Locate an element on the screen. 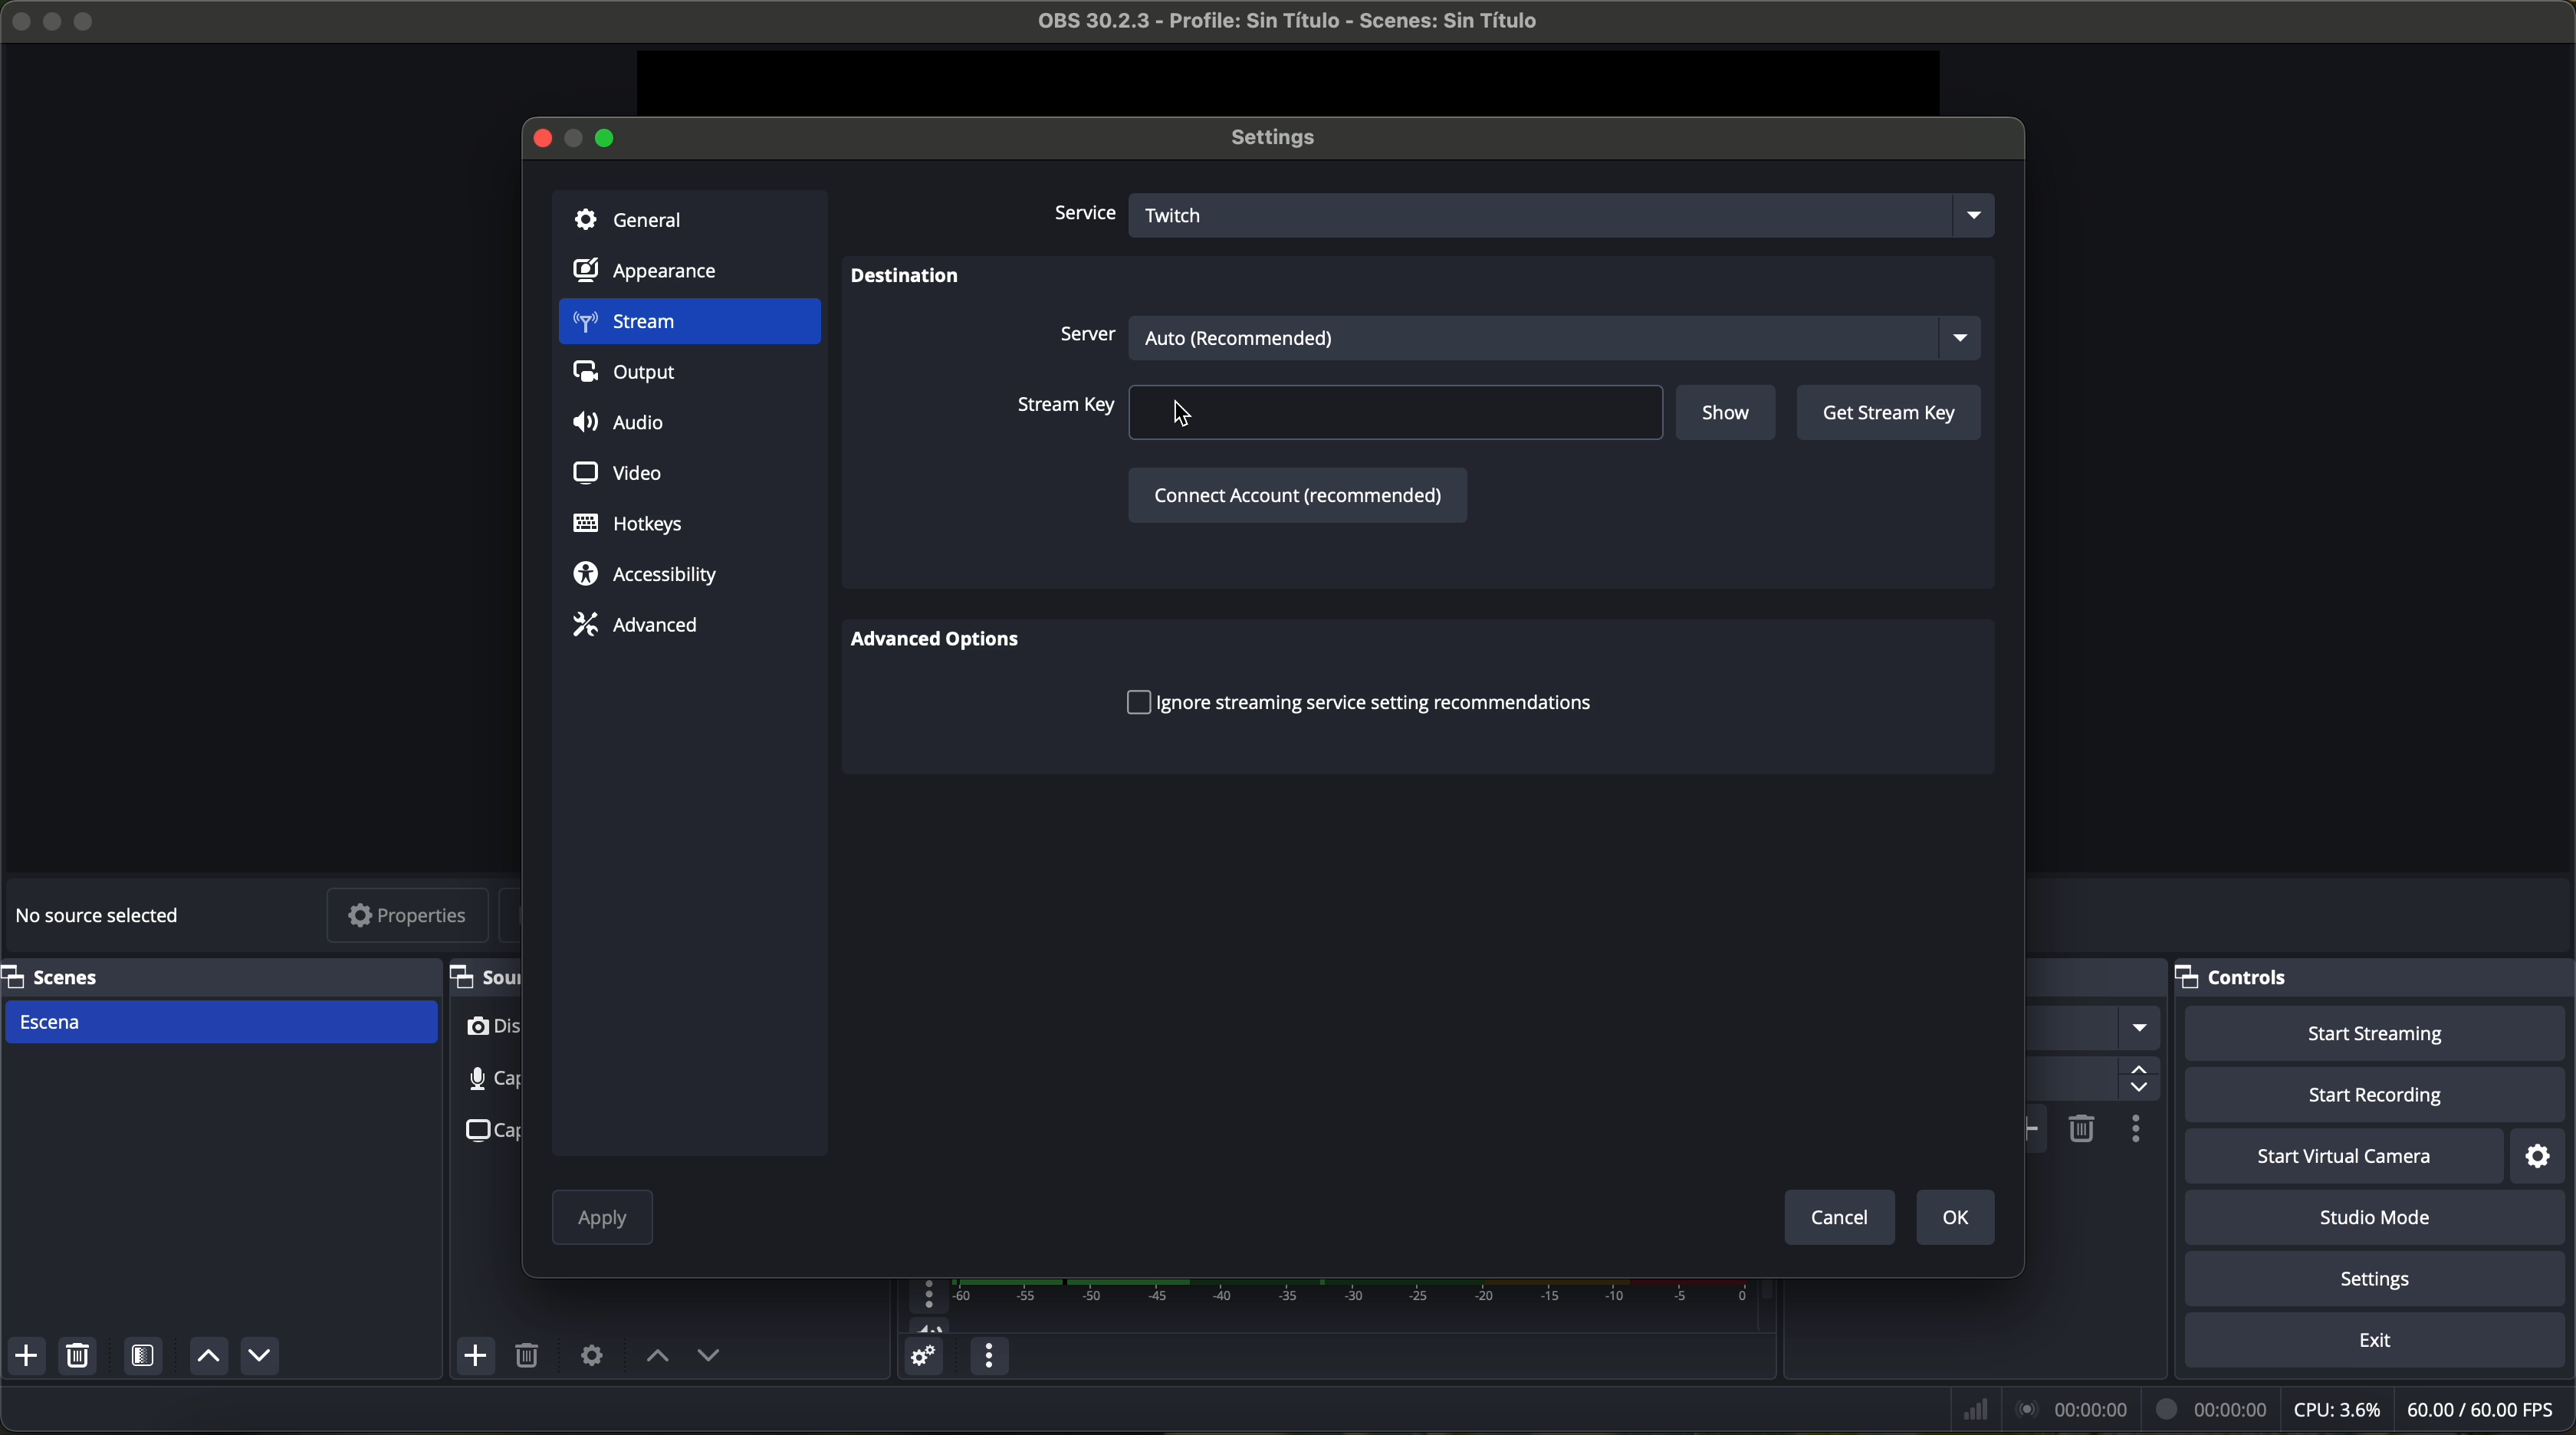 The image size is (2576, 1435). move source down is located at coordinates (259, 1355).